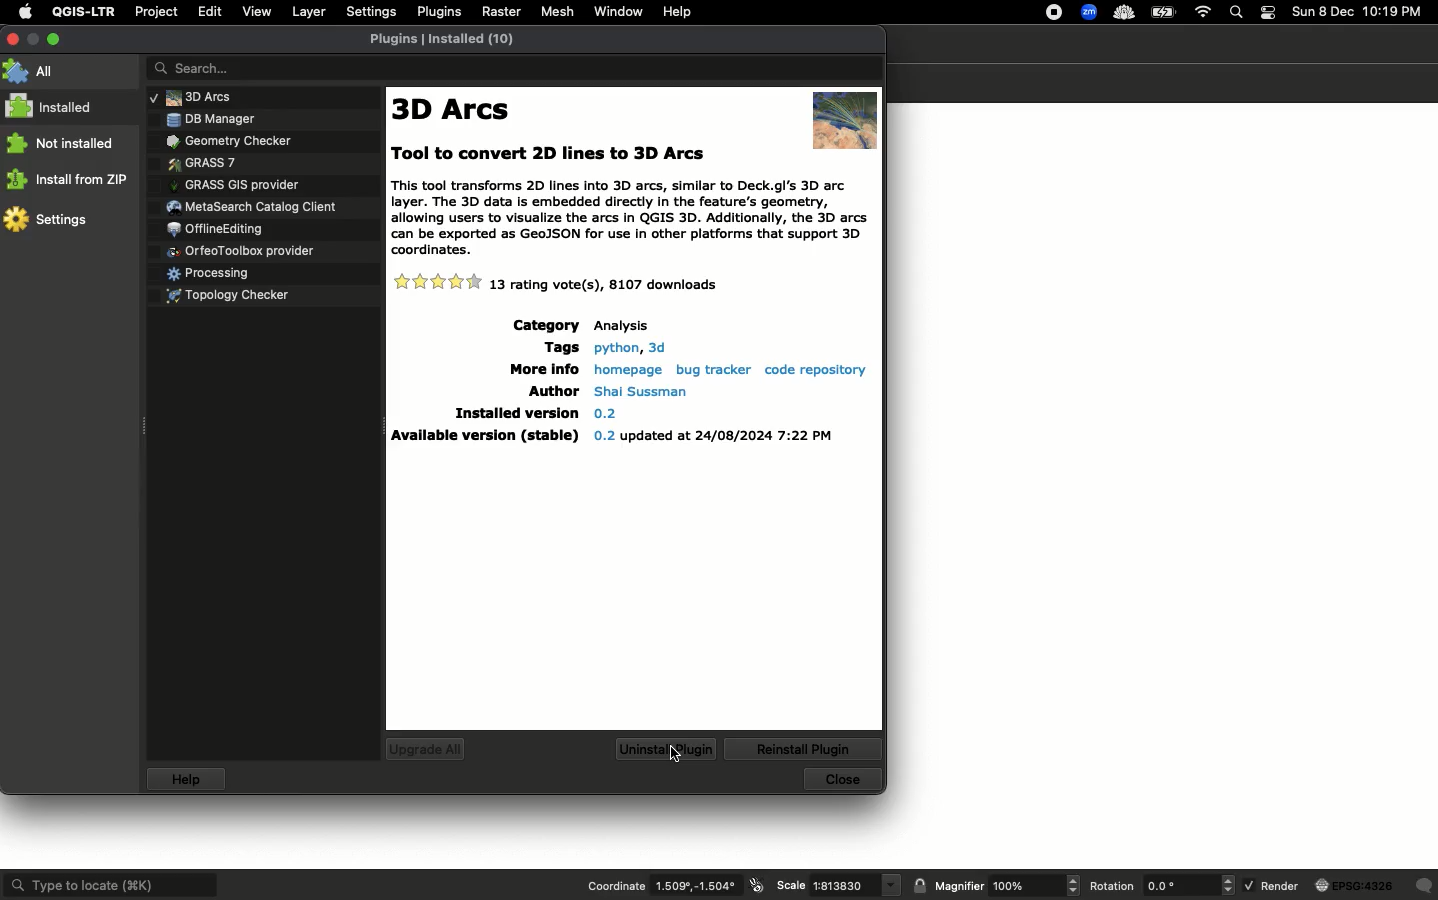 The image size is (1438, 900). I want to click on Plugins, so click(216, 226).